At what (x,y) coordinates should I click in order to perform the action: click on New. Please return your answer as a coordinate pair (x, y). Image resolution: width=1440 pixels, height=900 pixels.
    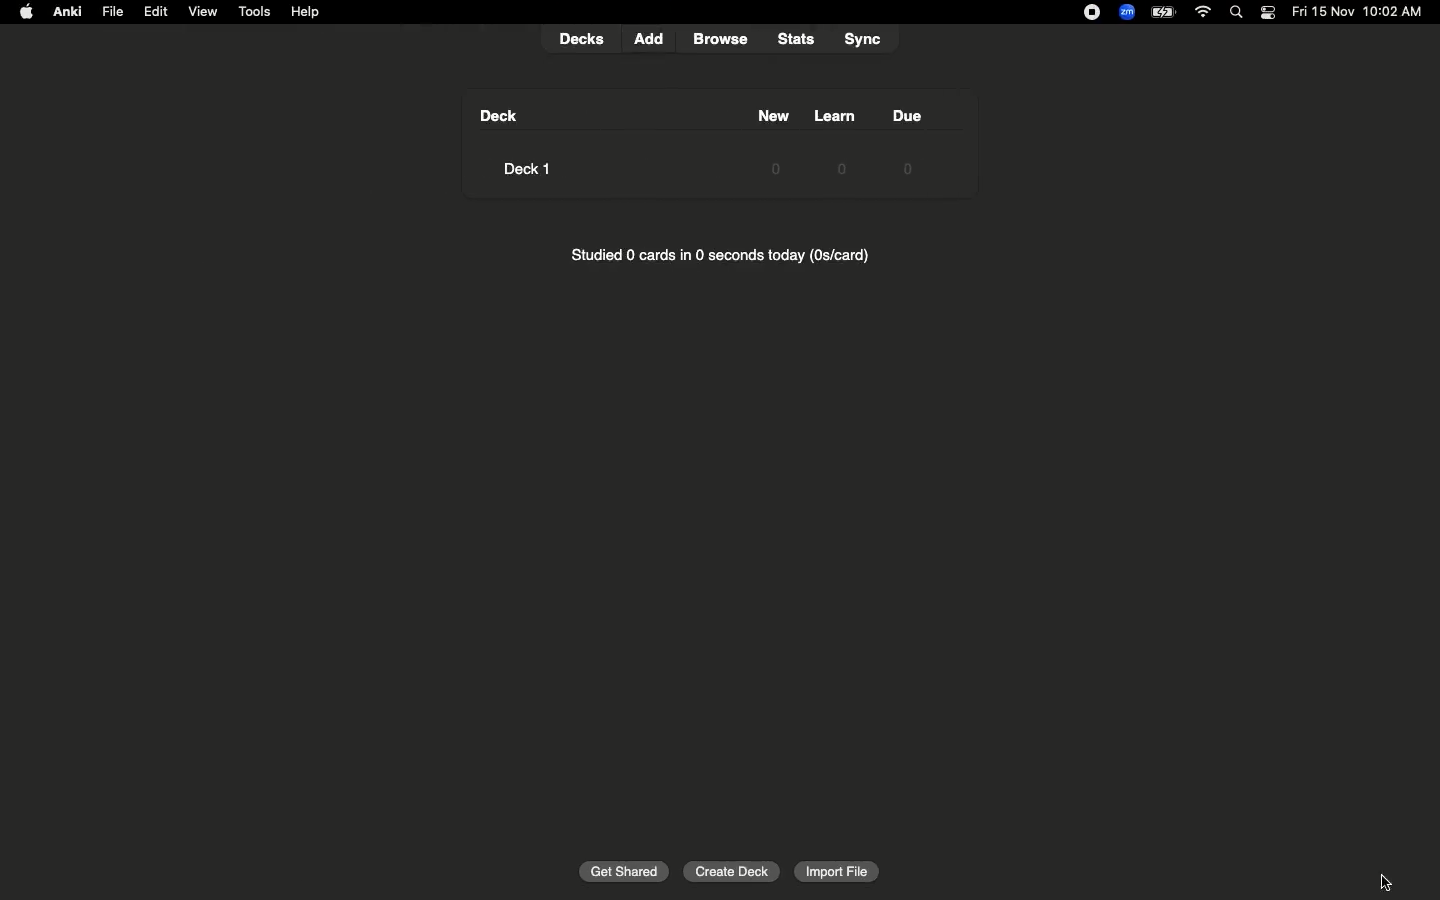
    Looking at the image, I should click on (760, 116).